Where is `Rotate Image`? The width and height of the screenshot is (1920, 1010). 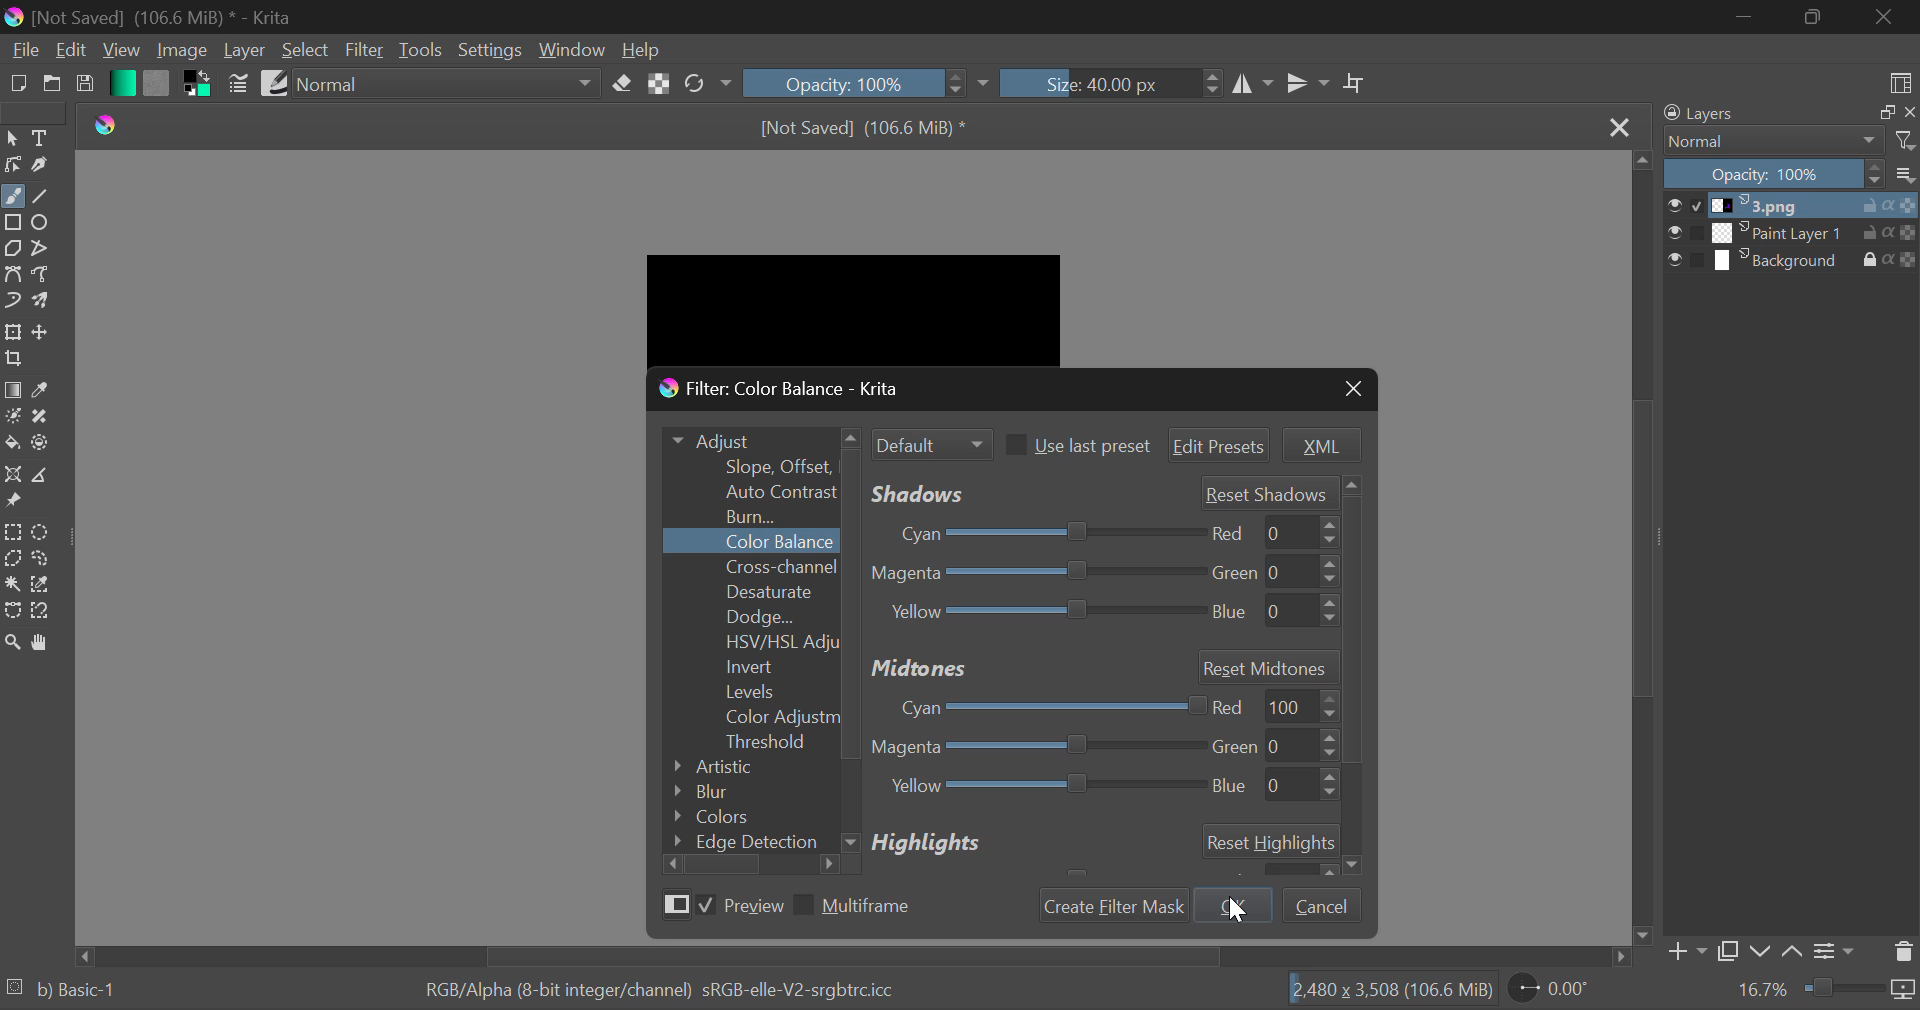 Rotate Image is located at coordinates (706, 84).